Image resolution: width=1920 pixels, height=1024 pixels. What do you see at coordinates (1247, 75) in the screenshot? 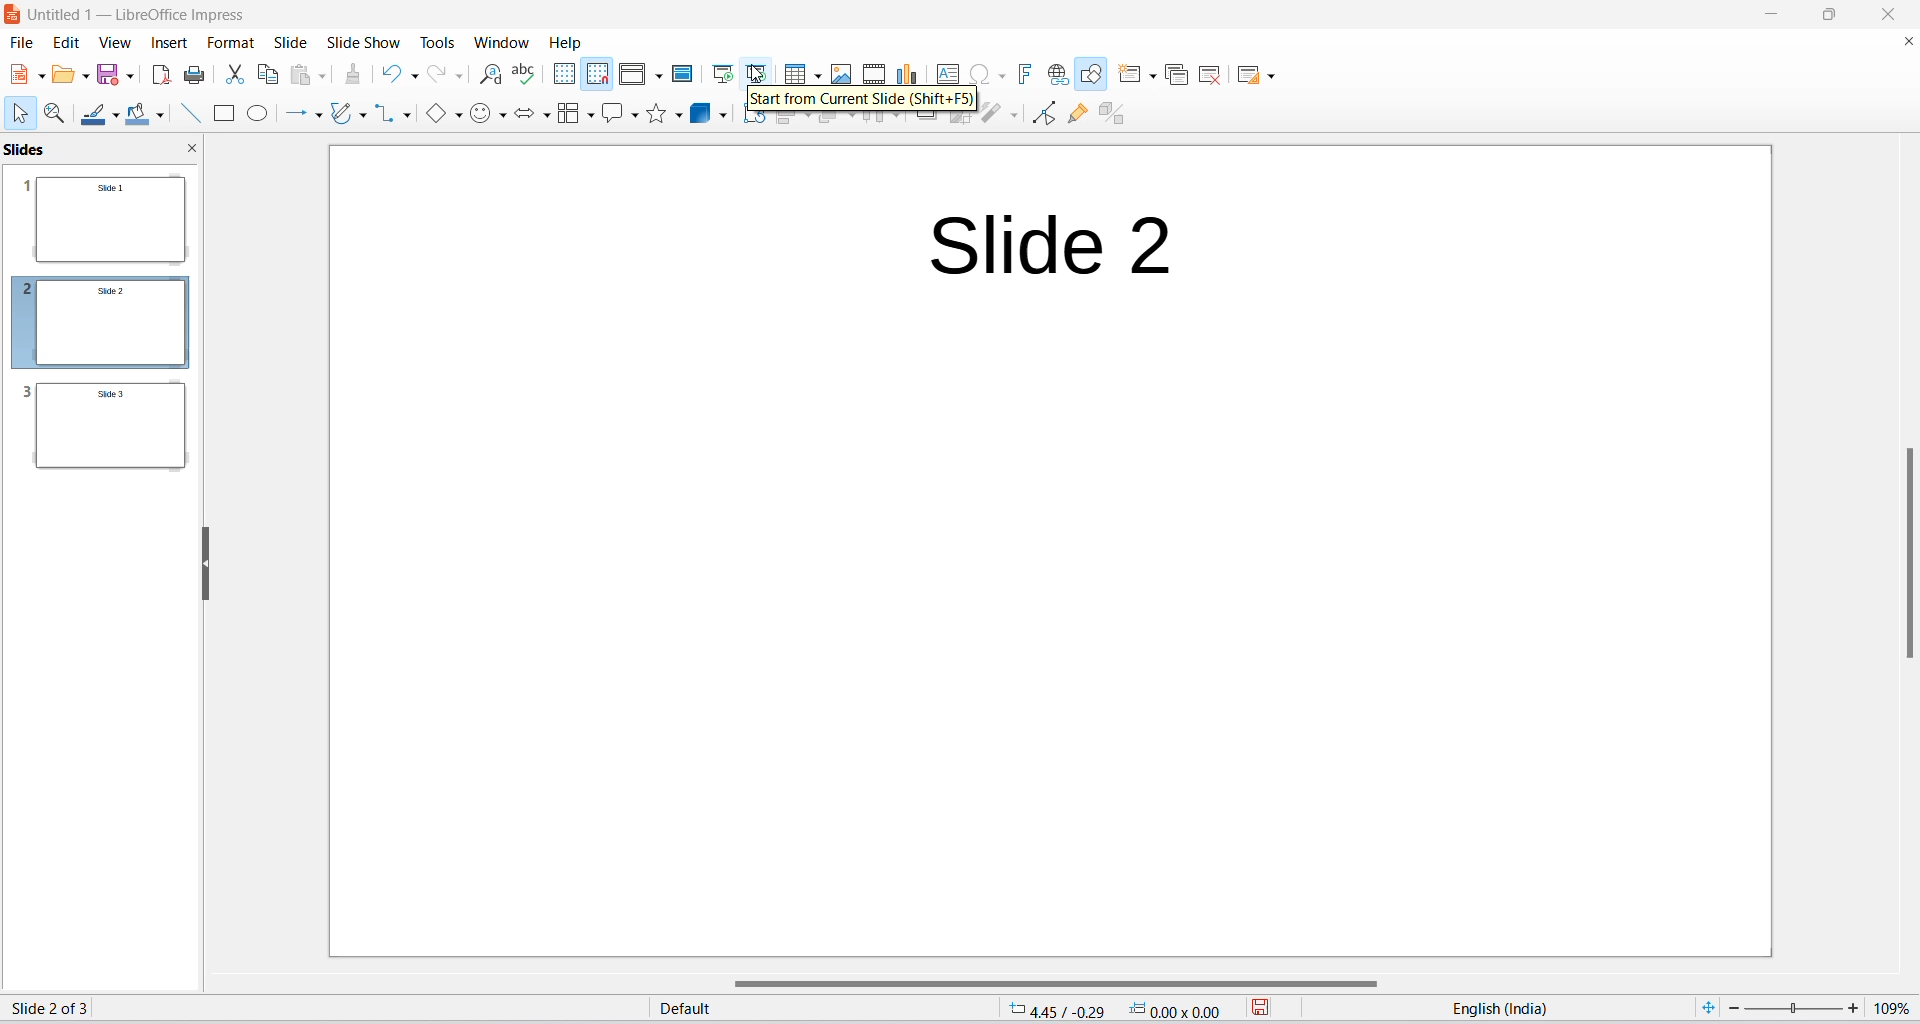
I see `slide layout` at bounding box center [1247, 75].